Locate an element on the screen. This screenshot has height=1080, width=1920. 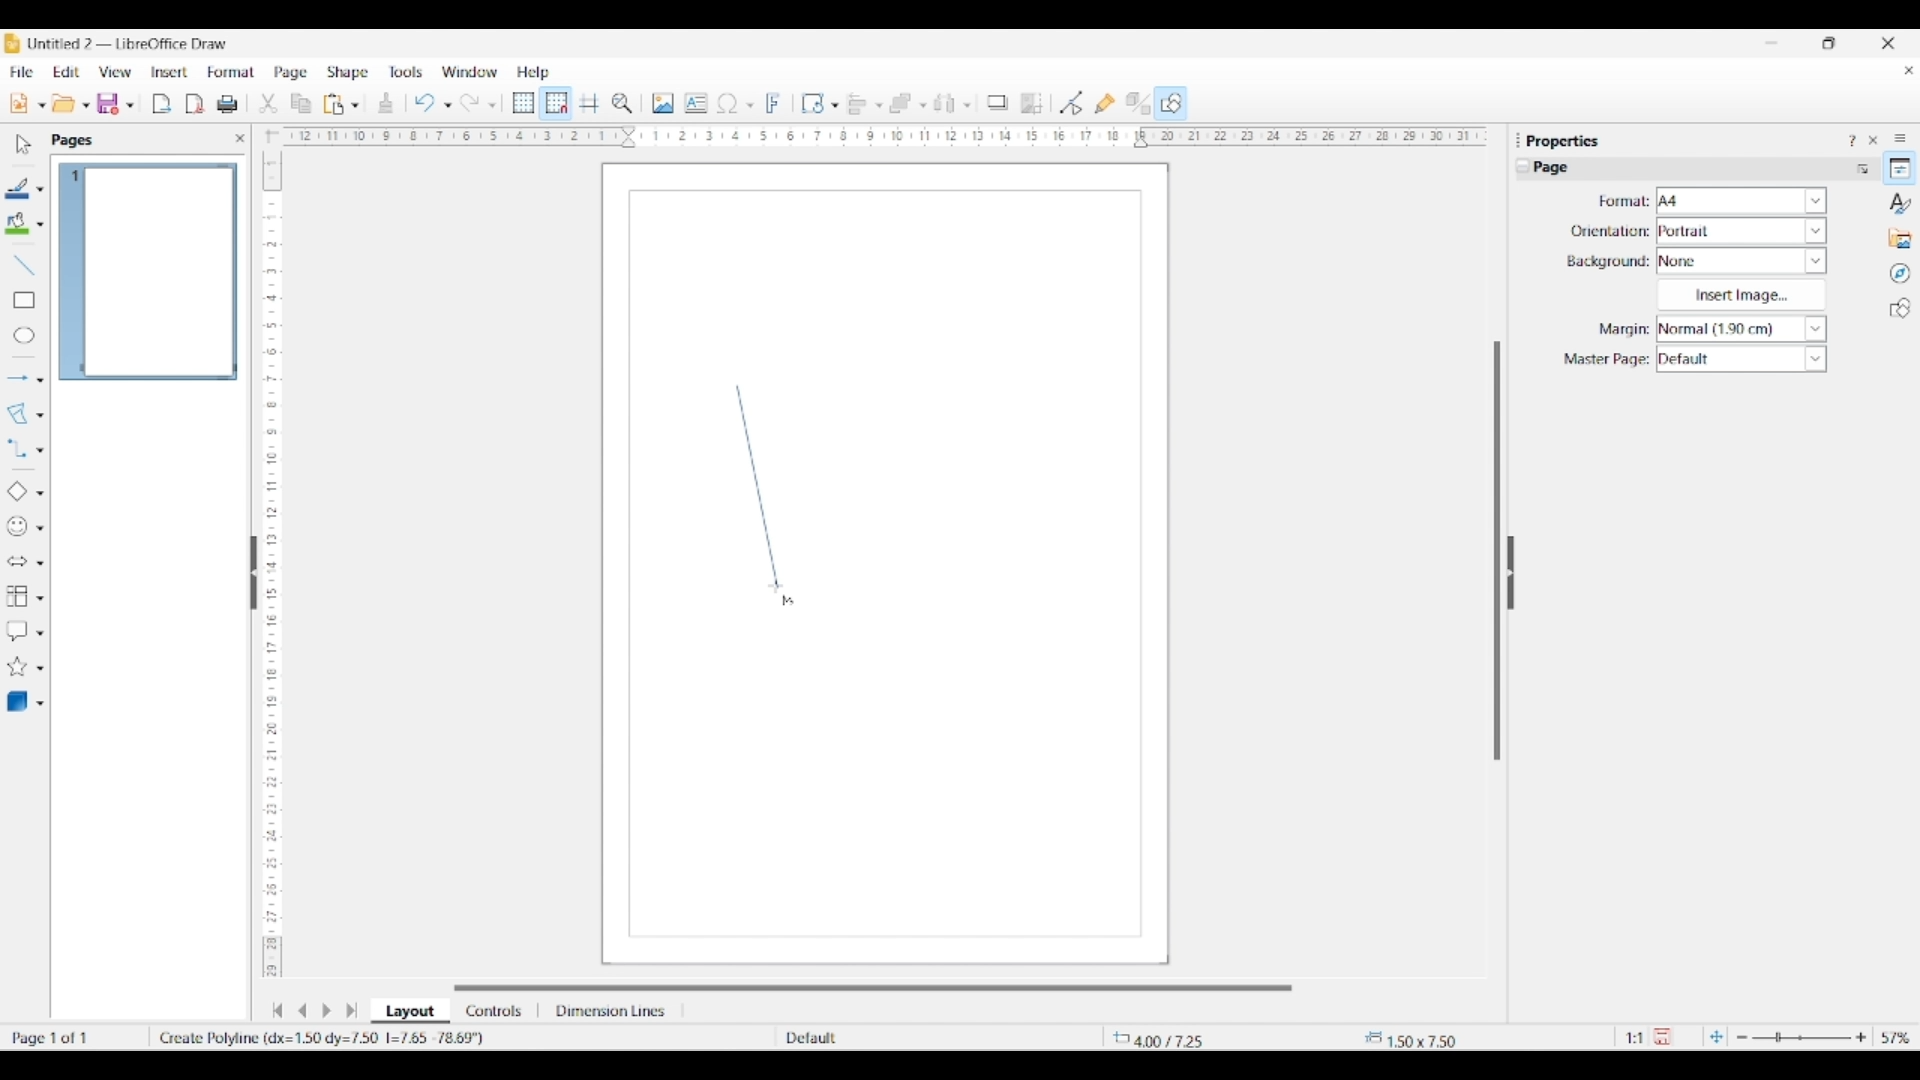
Window is located at coordinates (470, 72).